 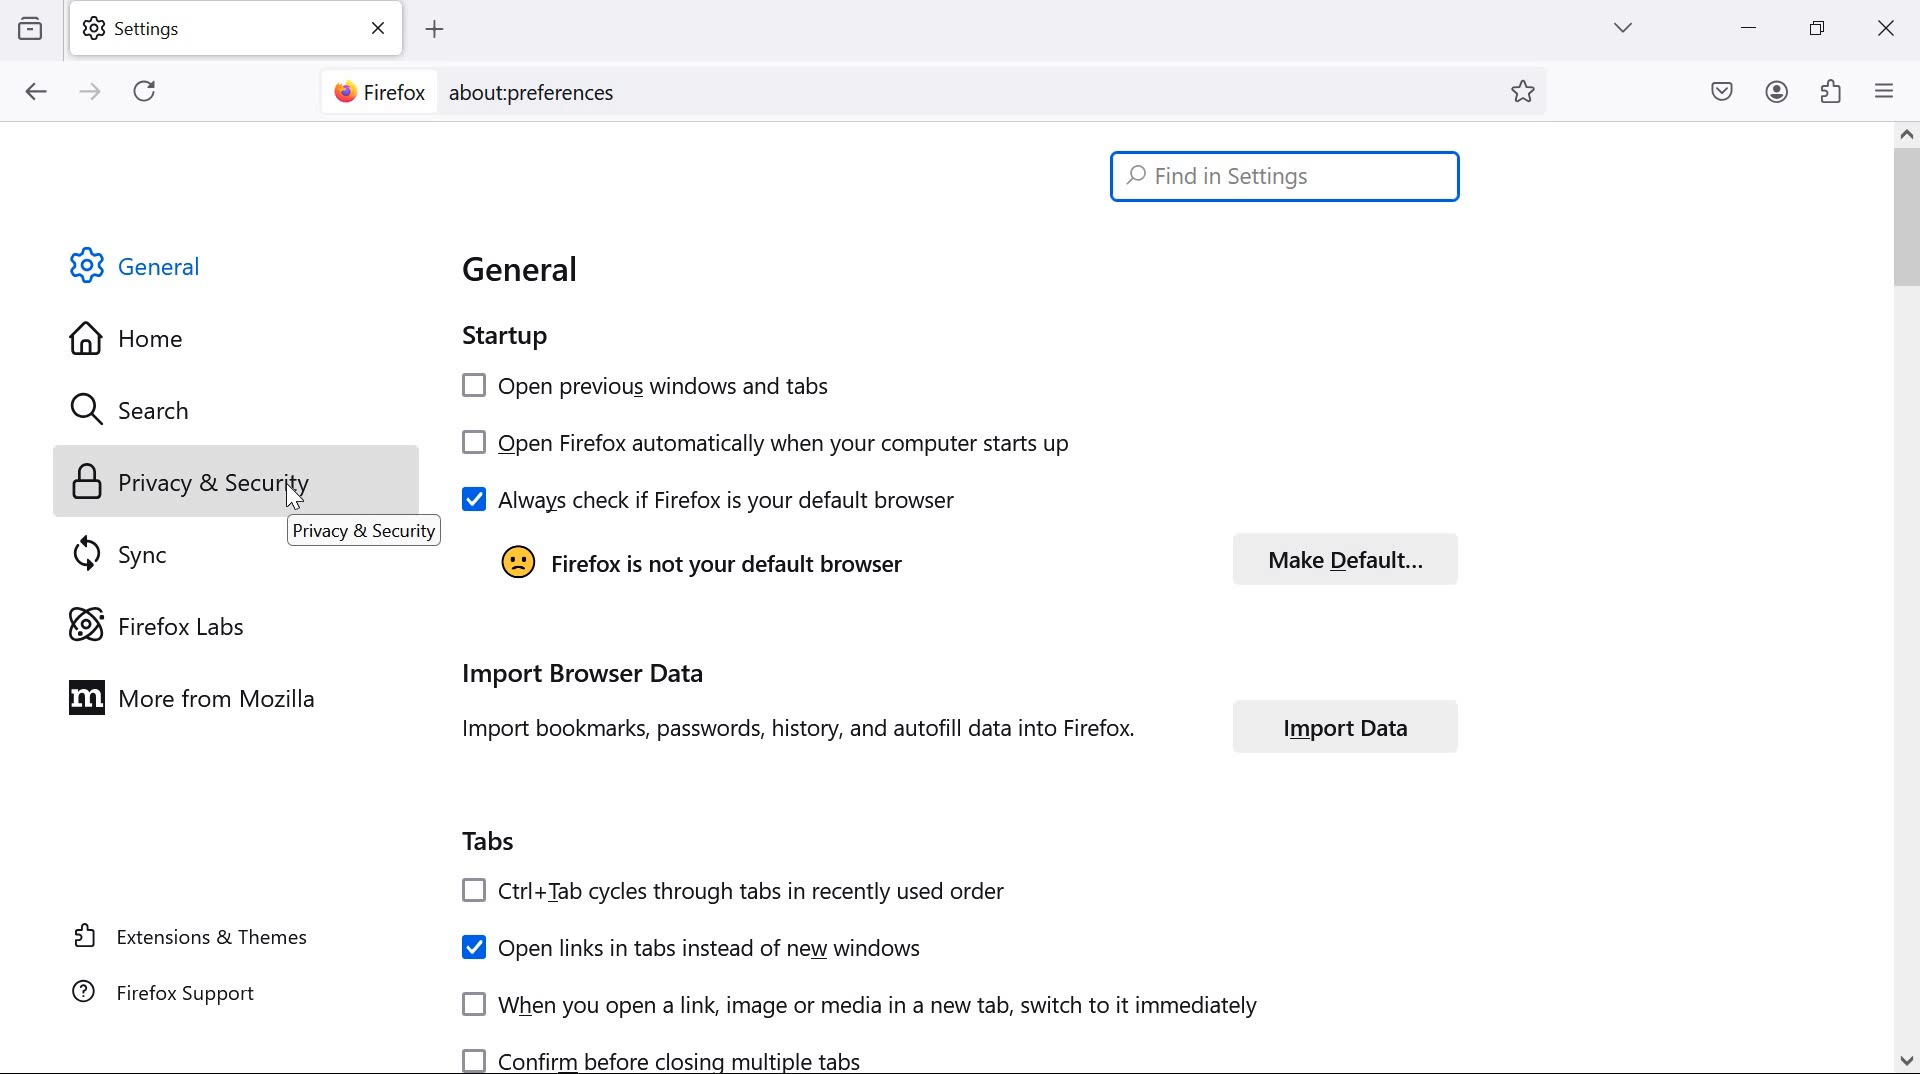 What do you see at coordinates (174, 623) in the screenshot?
I see `Firefox Labs` at bounding box center [174, 623].